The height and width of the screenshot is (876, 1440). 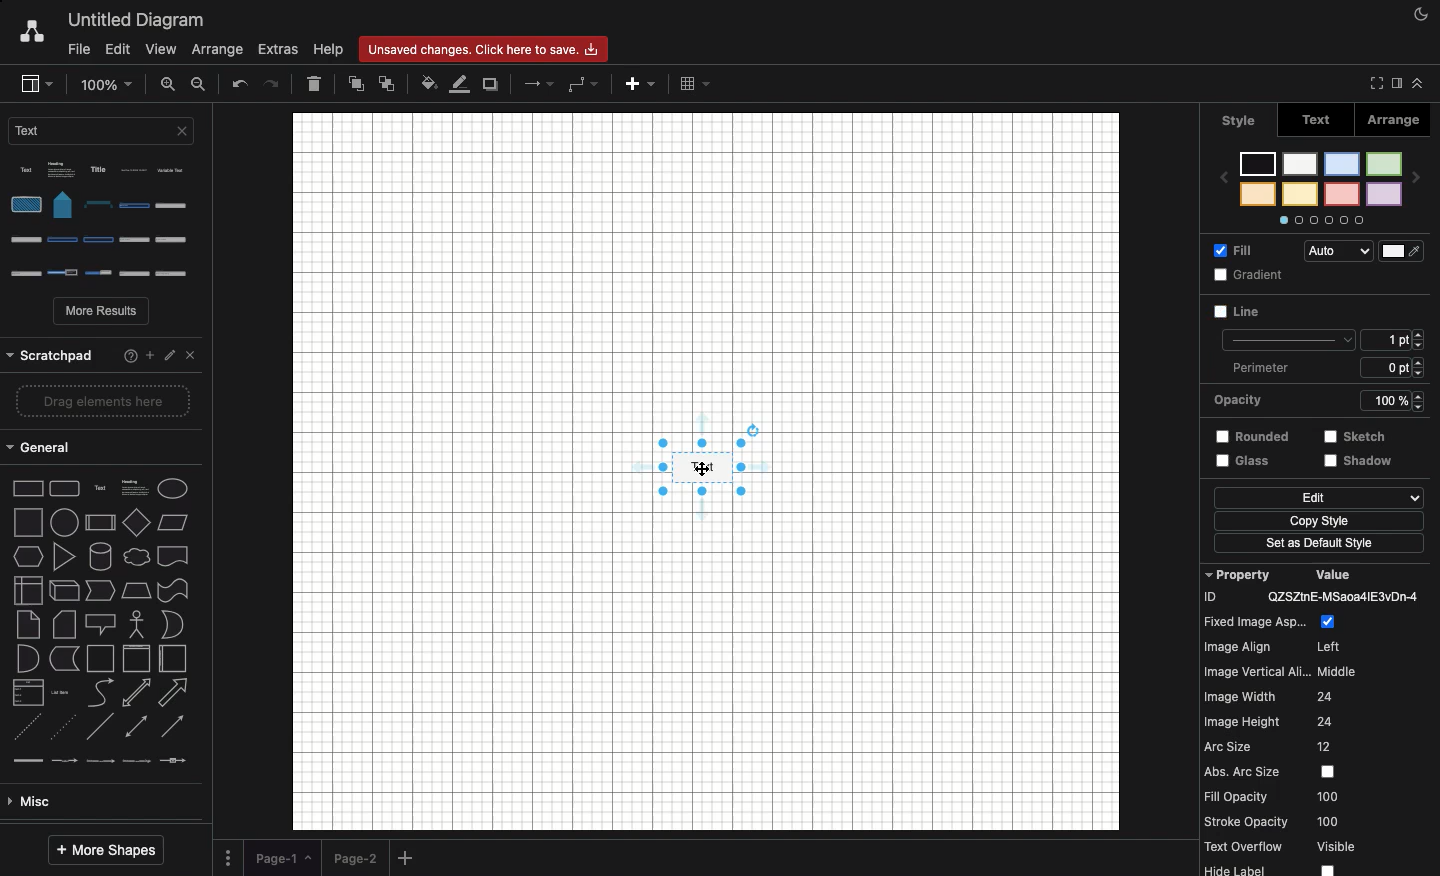 I want to click on style, so click(x=1239, y=119).